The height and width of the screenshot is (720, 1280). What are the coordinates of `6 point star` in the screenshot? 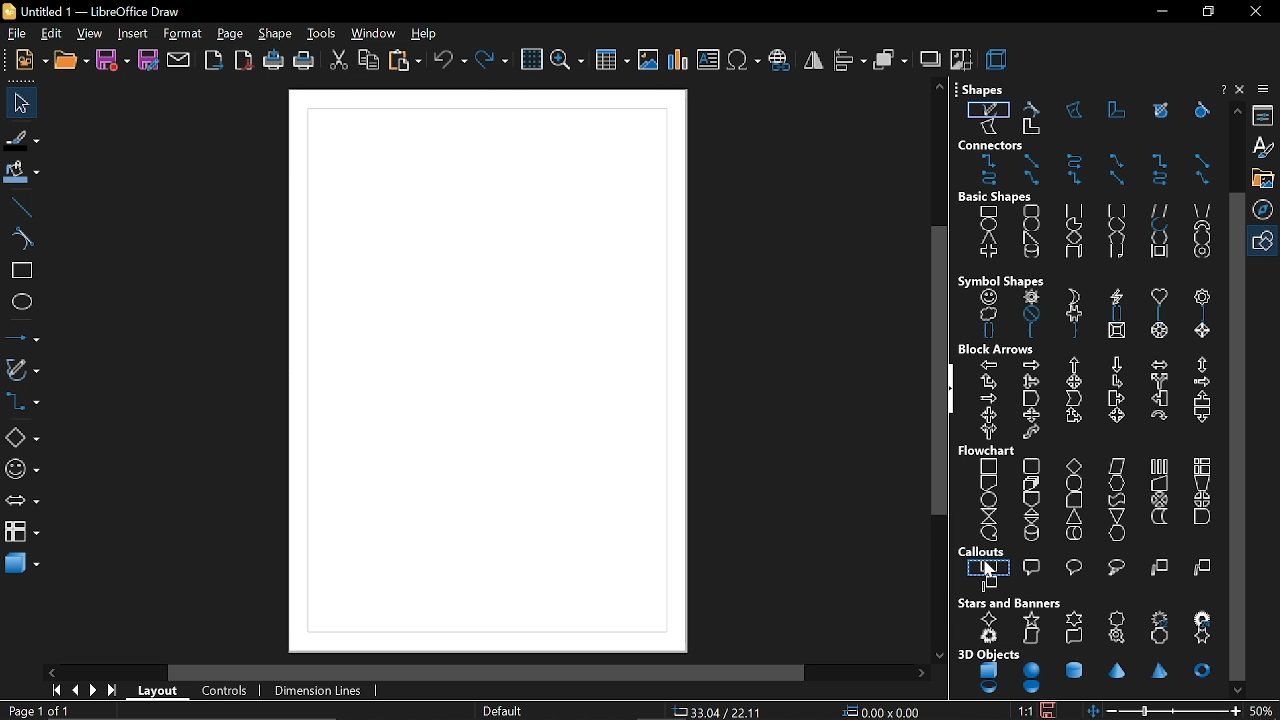 It's located at (1073, 619).